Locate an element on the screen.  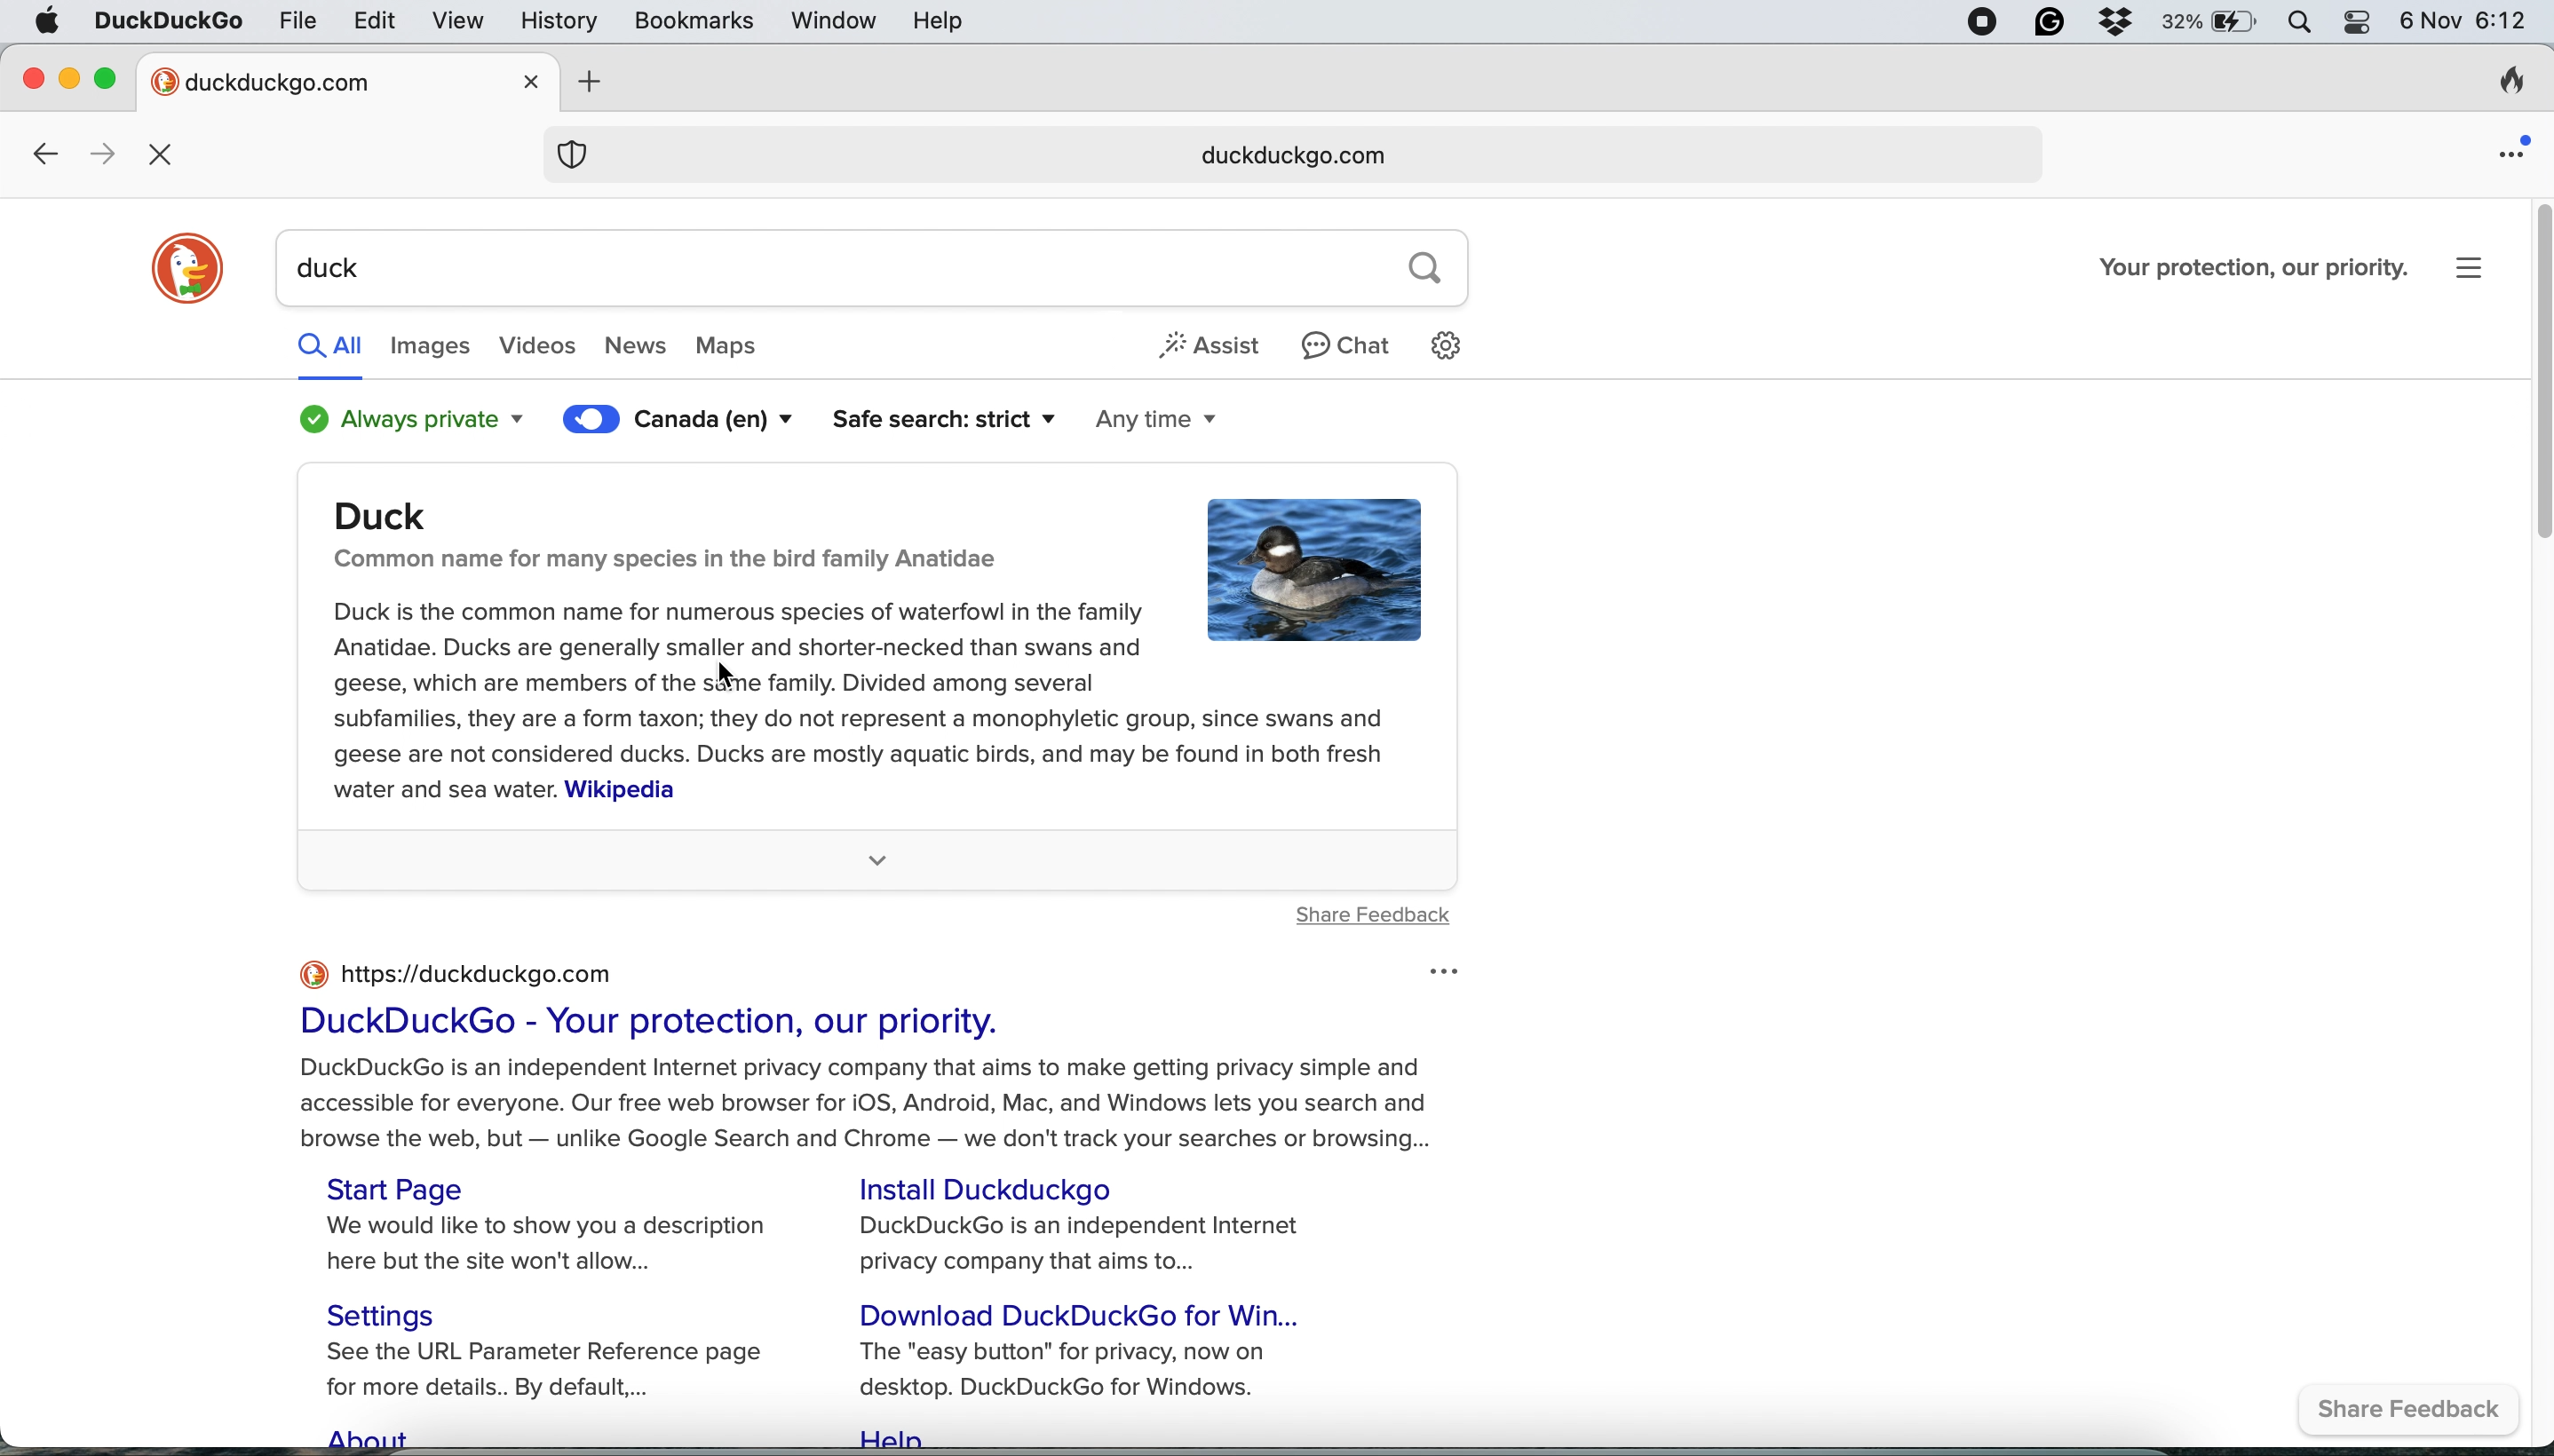
vertical scroll bar is located at coordinates (2533, 375).